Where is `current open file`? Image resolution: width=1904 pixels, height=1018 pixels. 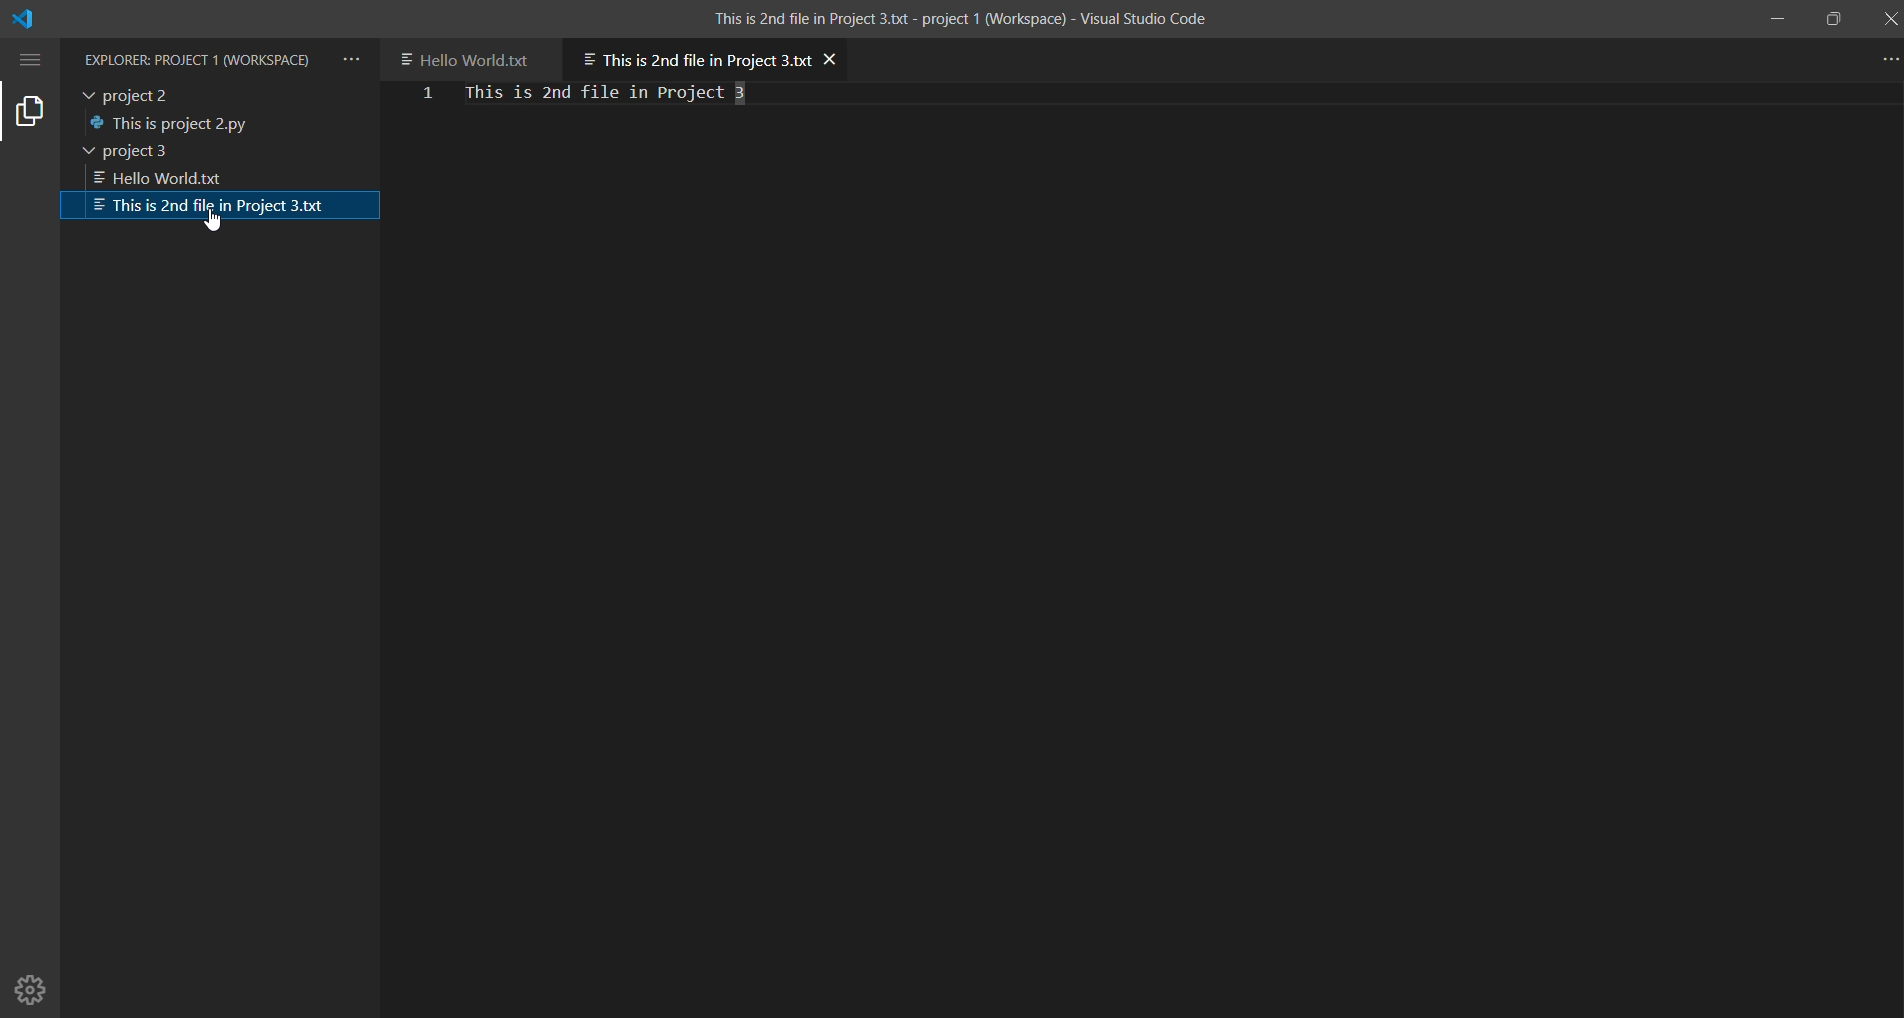 current open file is located at coordinates (693, 56).